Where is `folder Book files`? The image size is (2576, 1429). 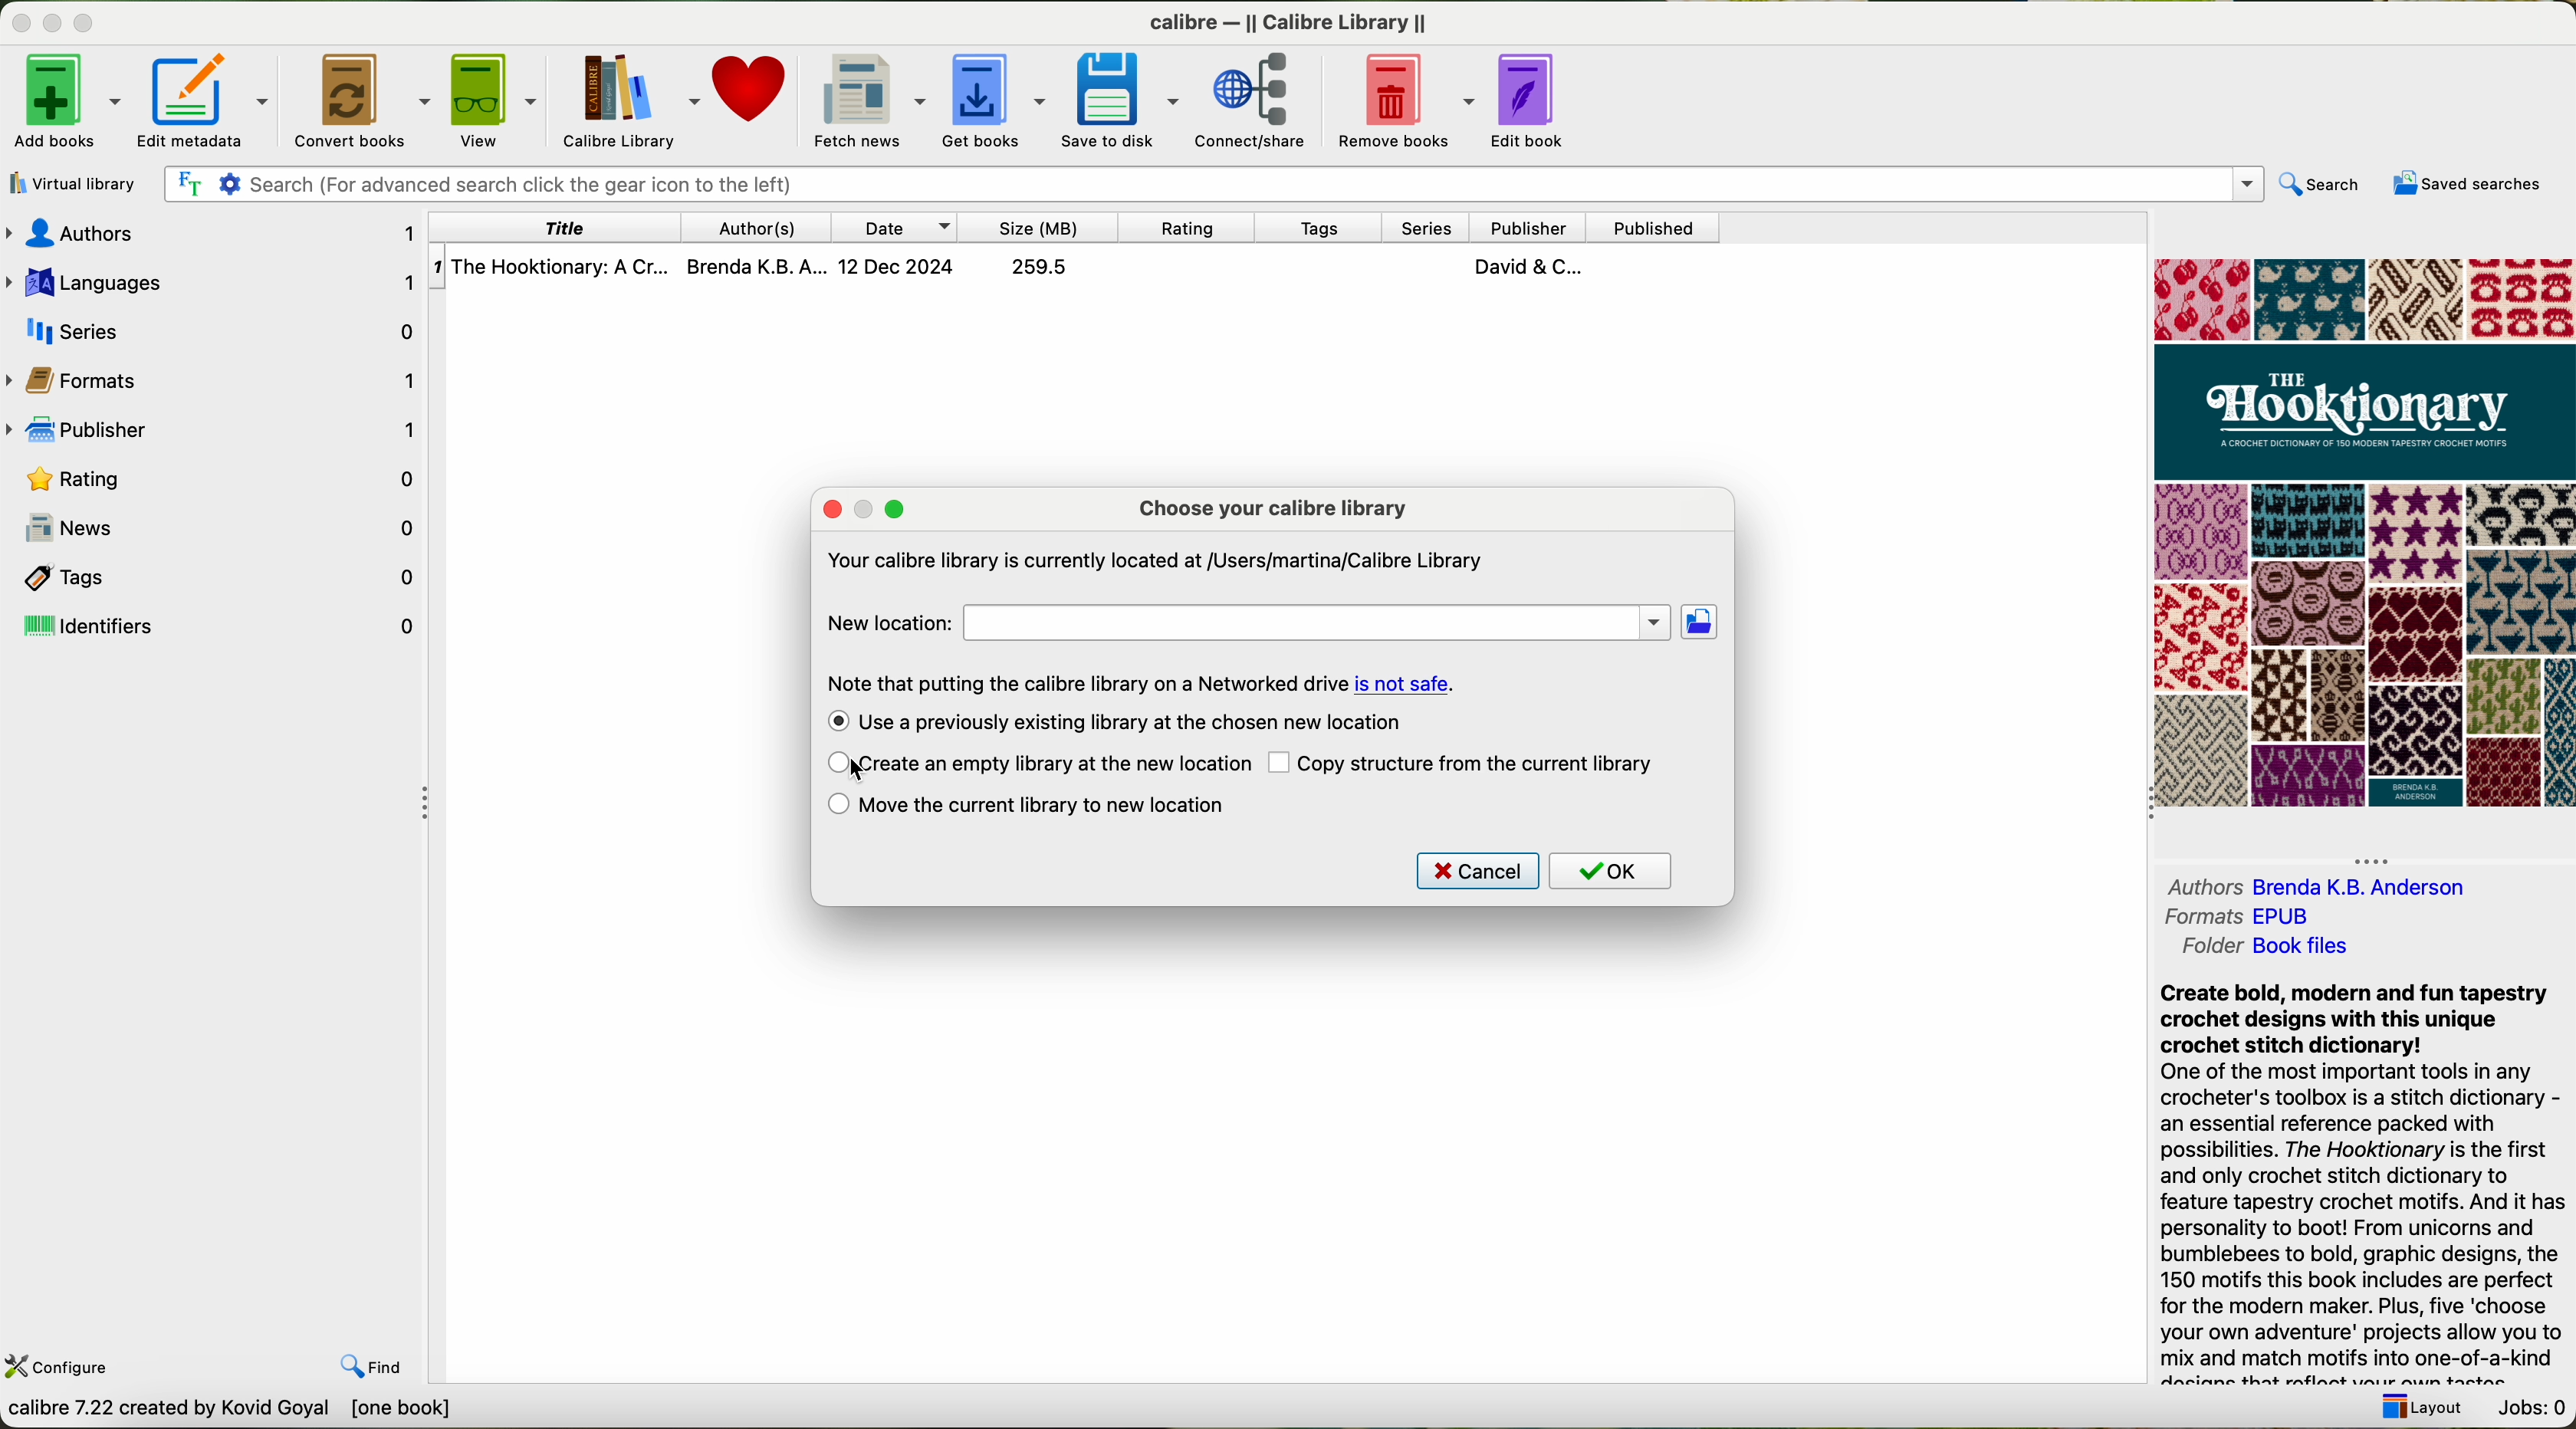 folder Book files is located at coordinates (2270, 951).